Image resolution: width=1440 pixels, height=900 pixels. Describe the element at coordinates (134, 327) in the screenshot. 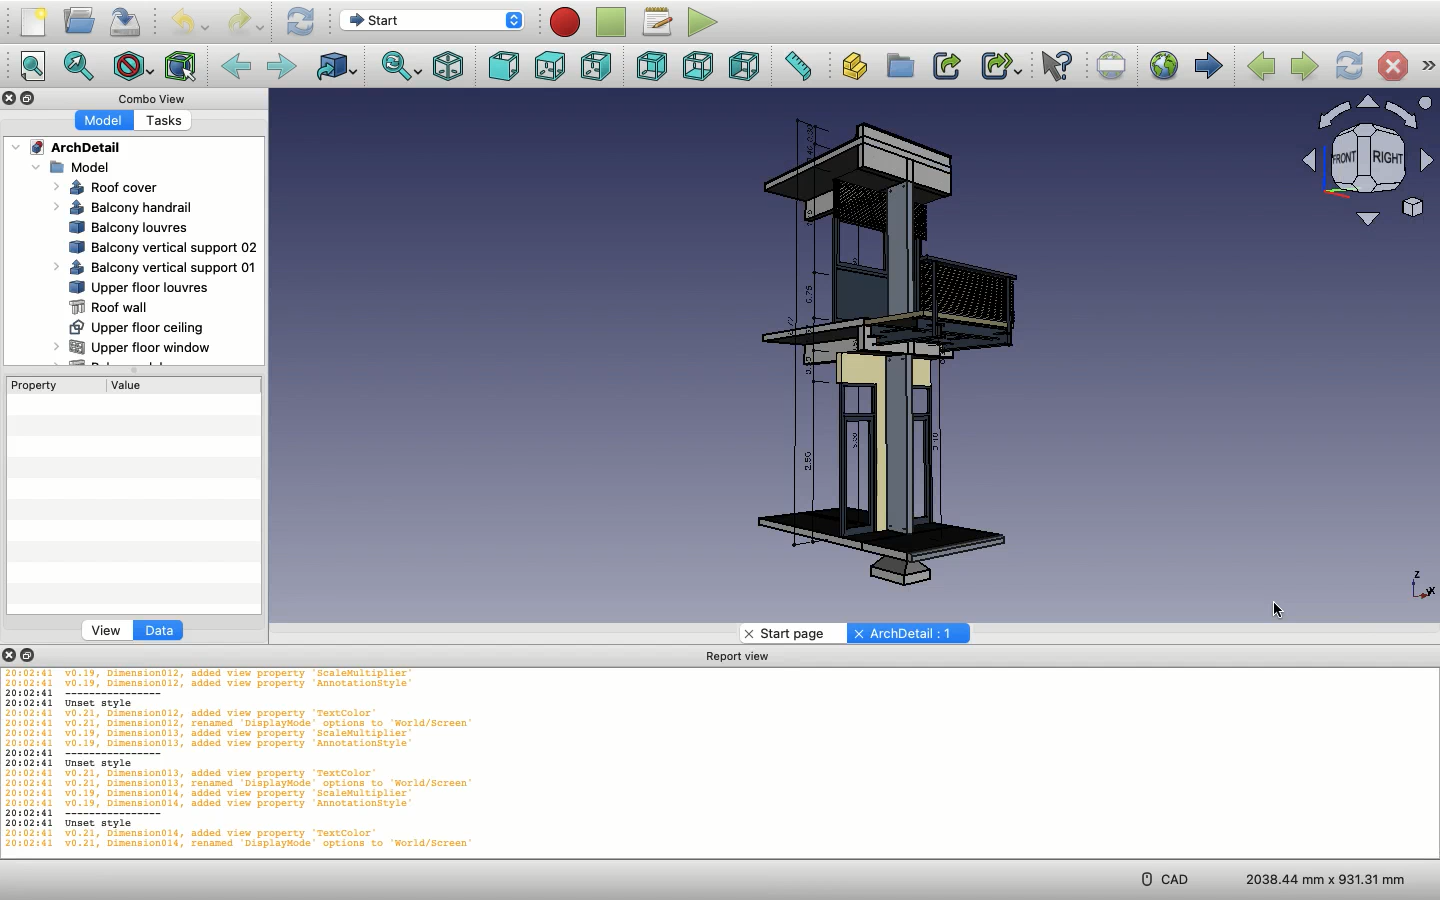

I see `Upper floor ceiling` at that location.